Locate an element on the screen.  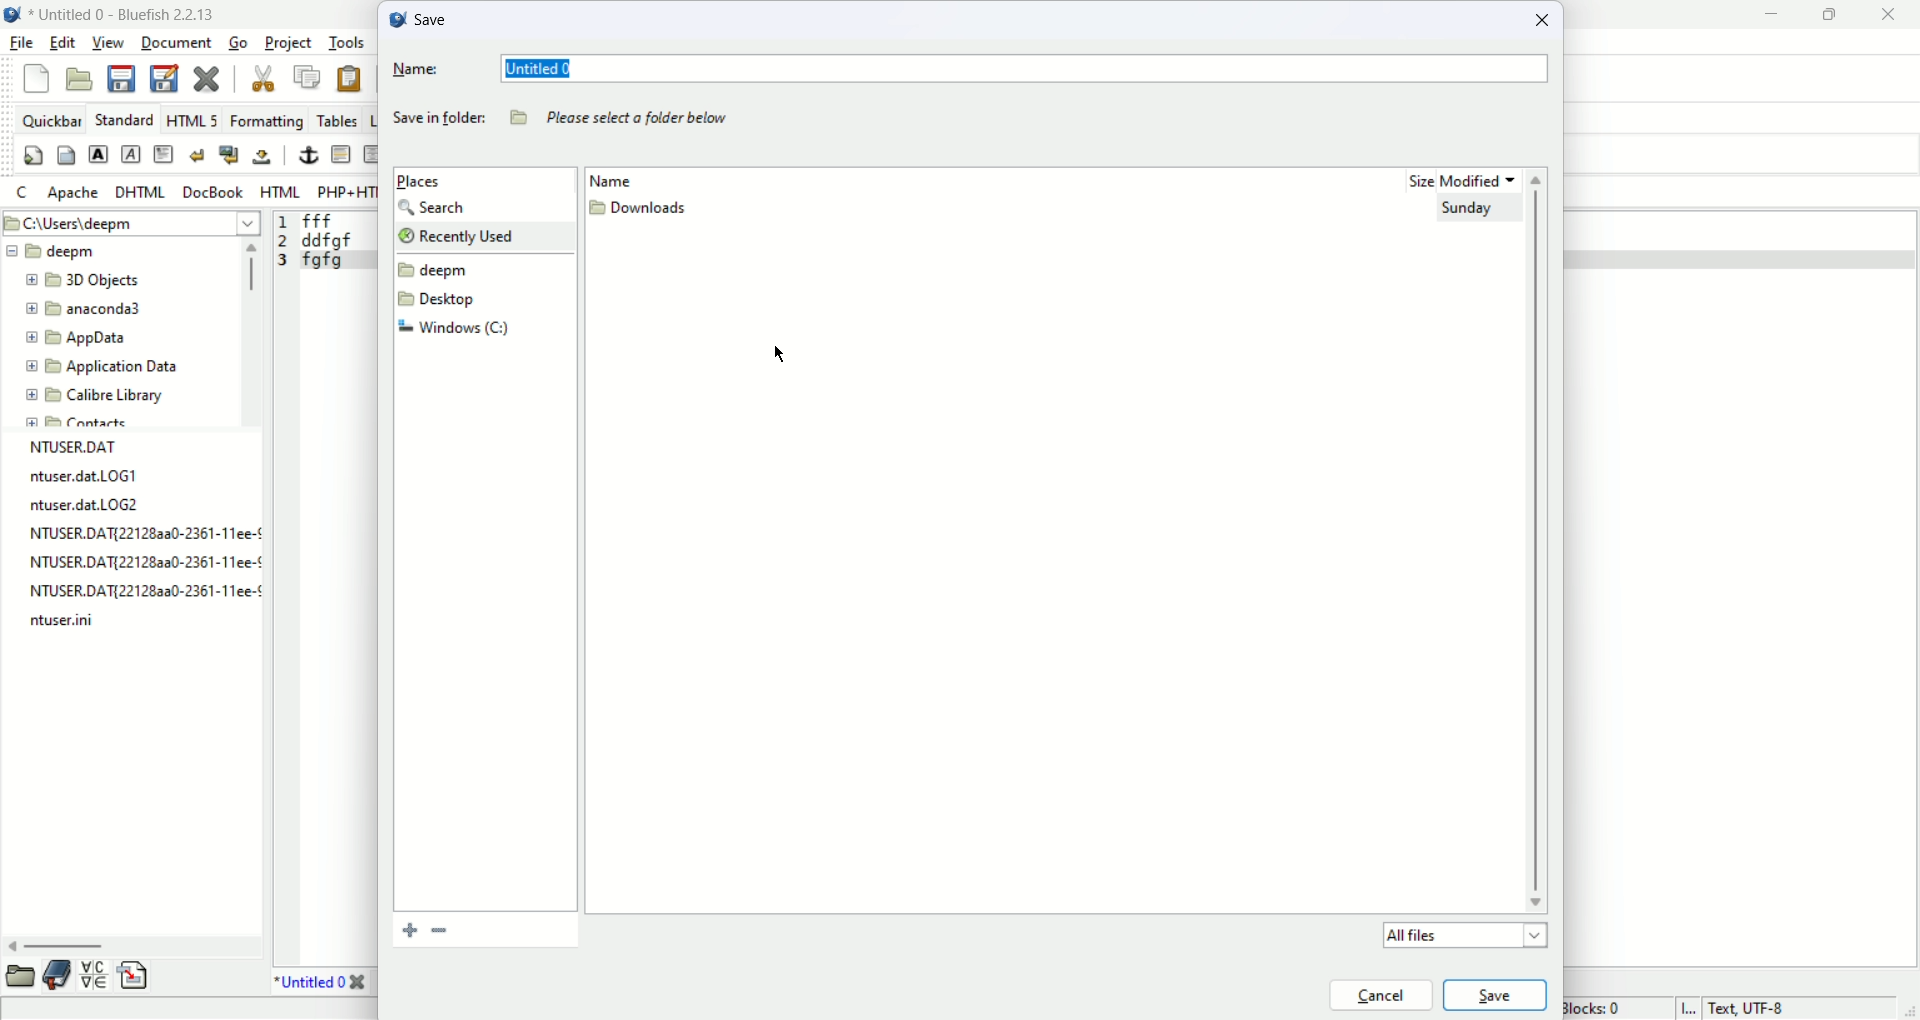
C is located at coordinates (25, 193).